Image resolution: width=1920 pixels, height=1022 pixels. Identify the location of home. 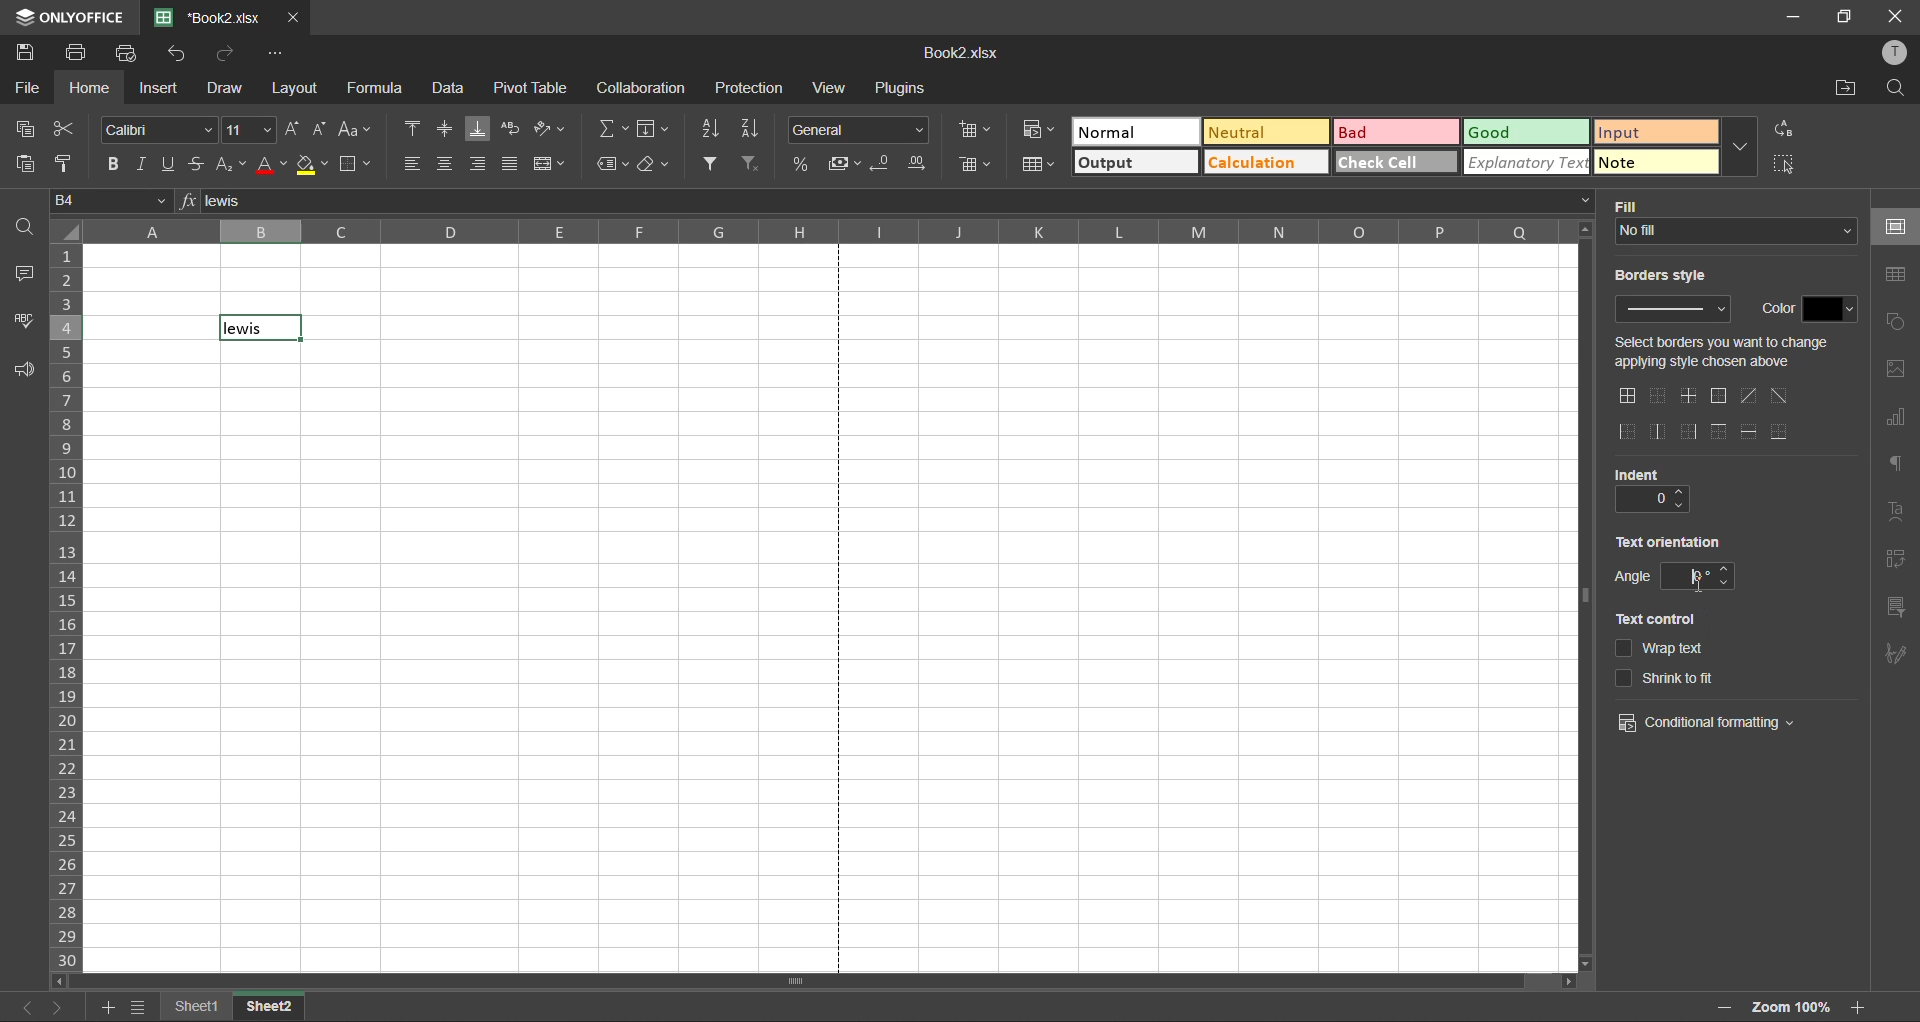
(89, 89).